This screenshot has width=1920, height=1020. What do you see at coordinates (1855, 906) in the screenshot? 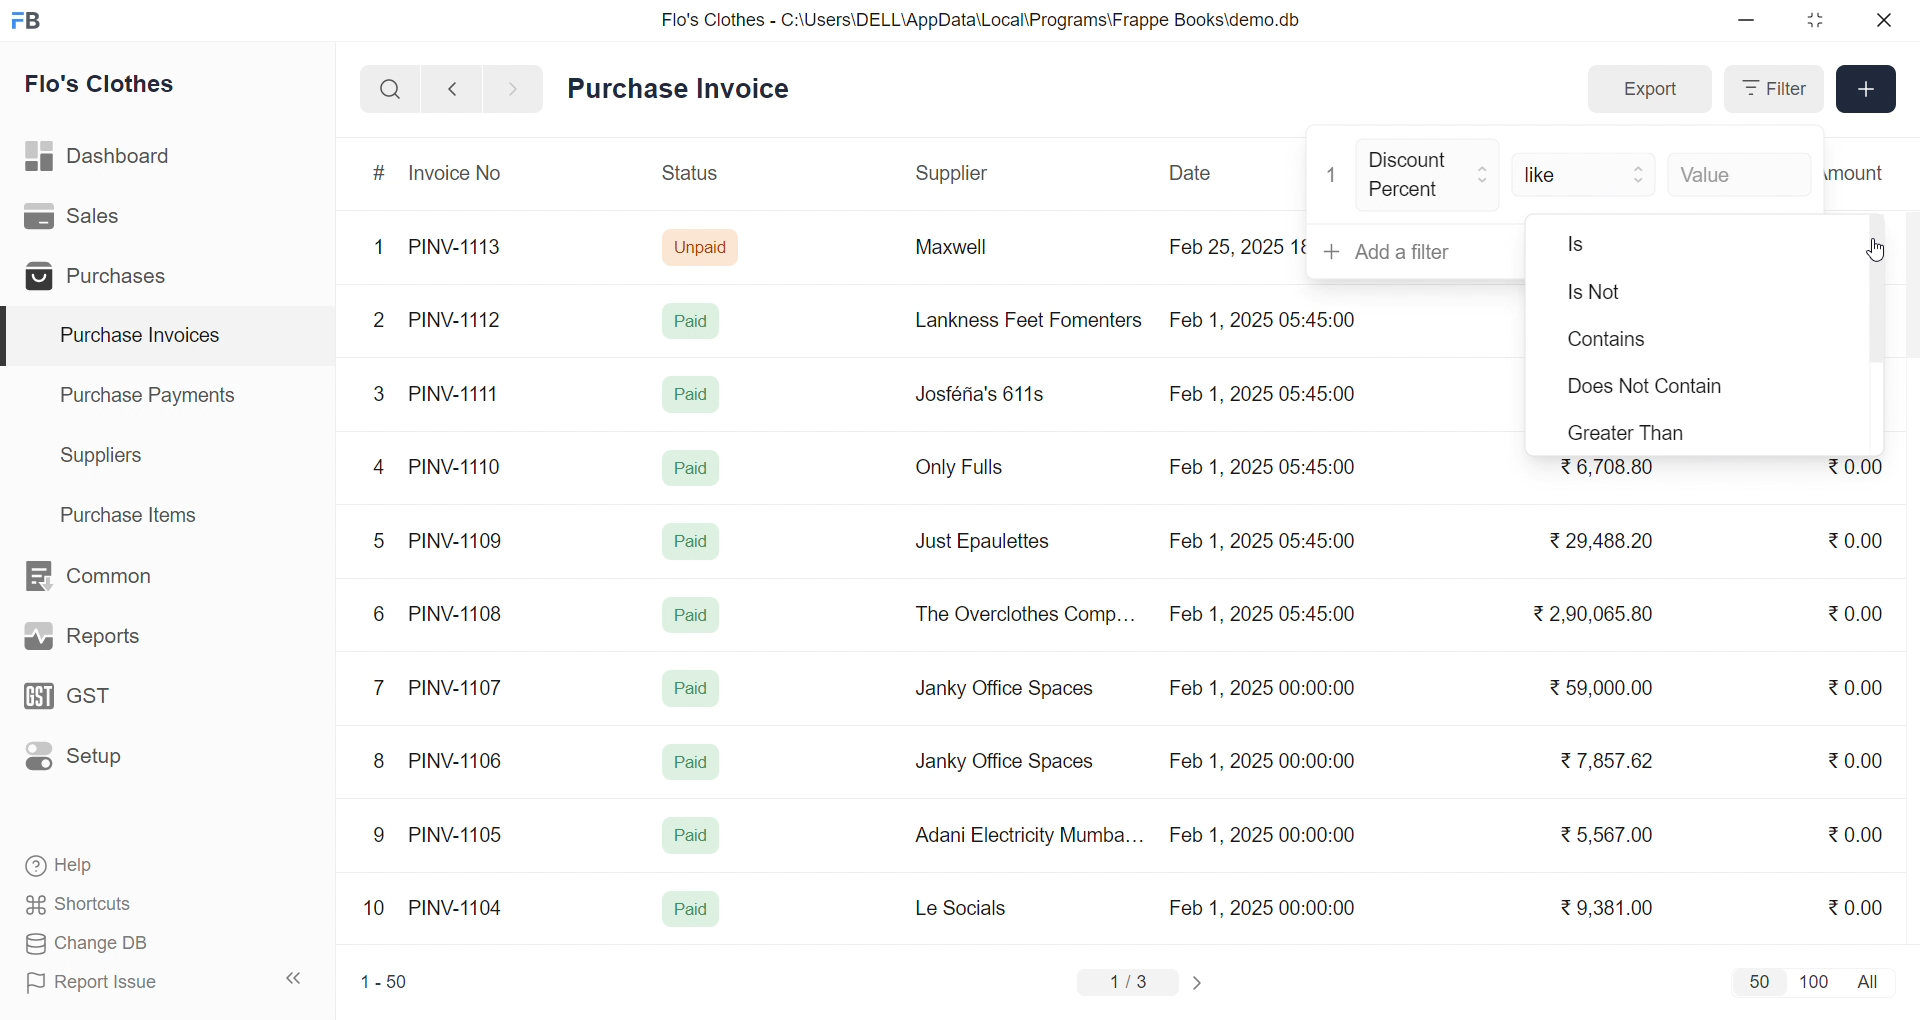
I see `₹0.00` at bounding box center [1855, 906].